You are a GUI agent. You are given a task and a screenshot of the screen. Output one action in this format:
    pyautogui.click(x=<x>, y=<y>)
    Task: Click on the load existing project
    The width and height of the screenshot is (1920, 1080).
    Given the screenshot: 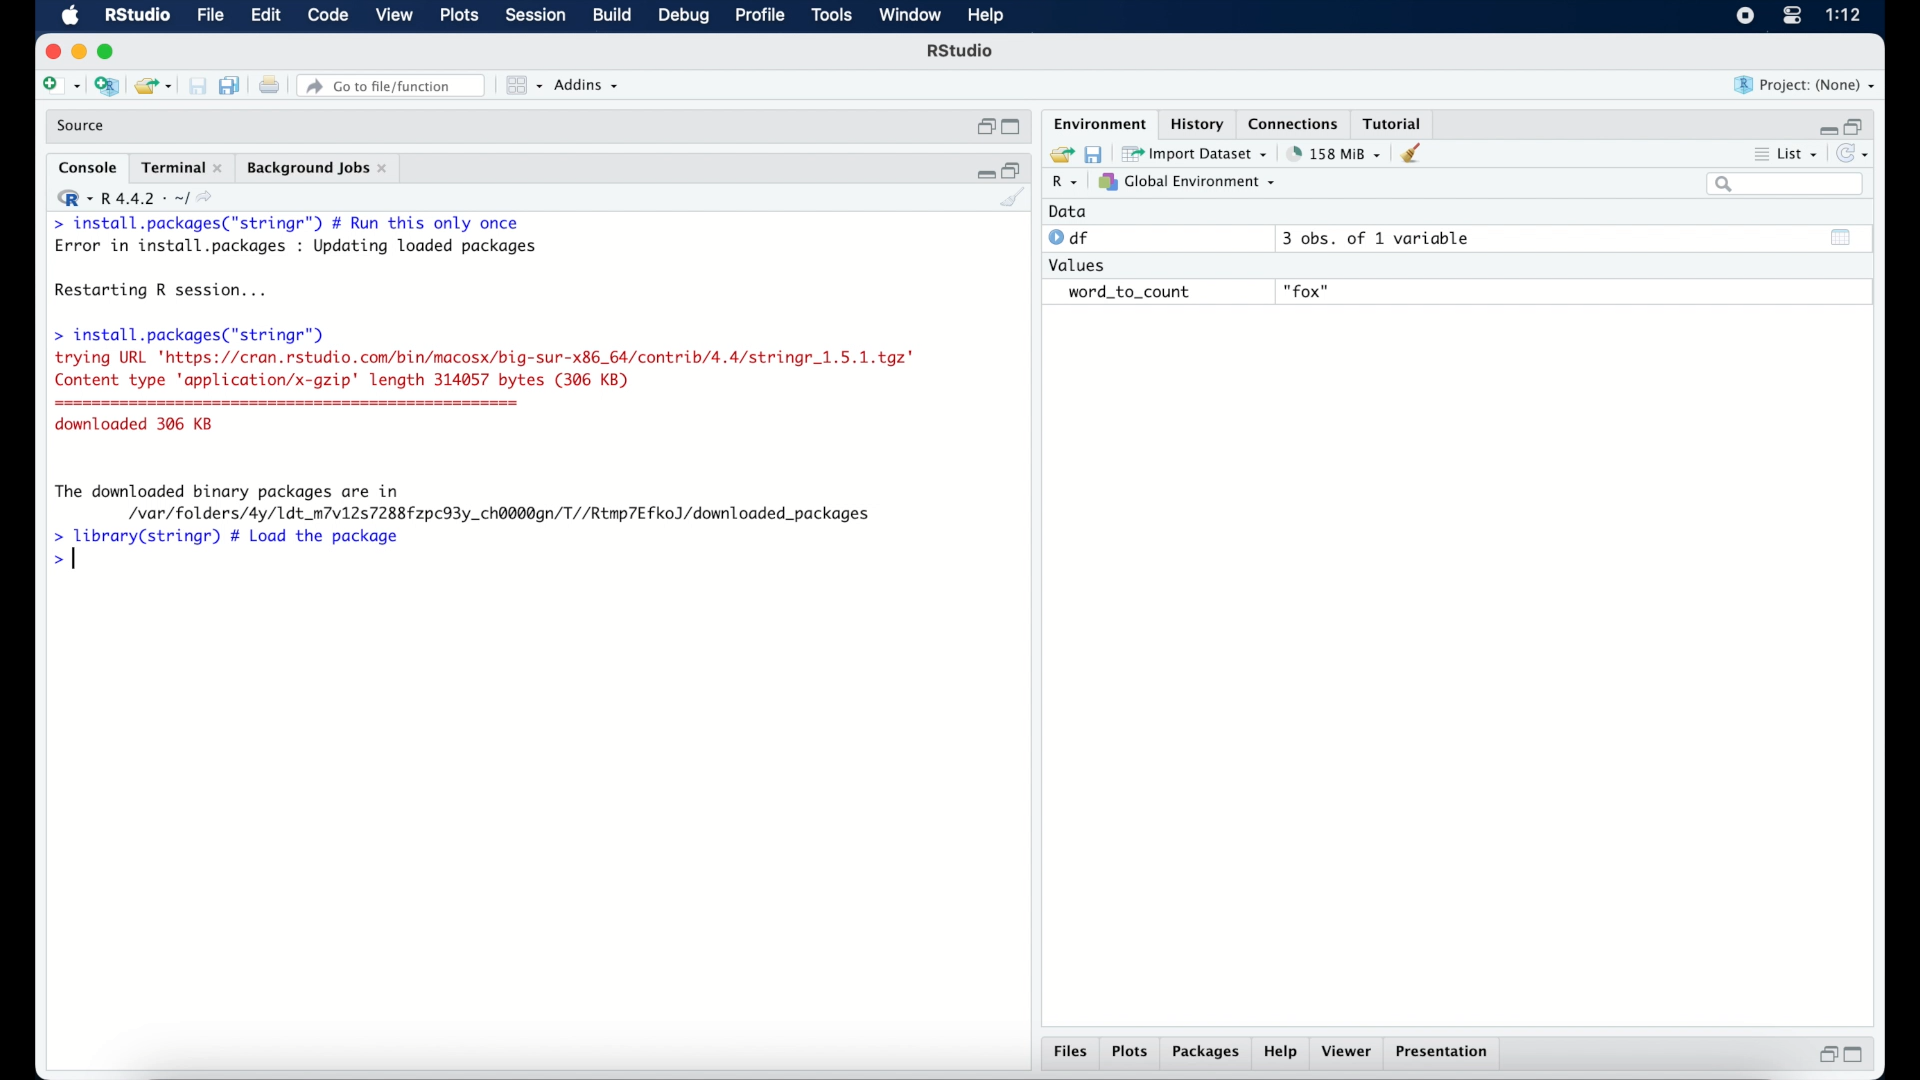 What is the action you would take?
    pyautogui.click(x=157, y=87)
    